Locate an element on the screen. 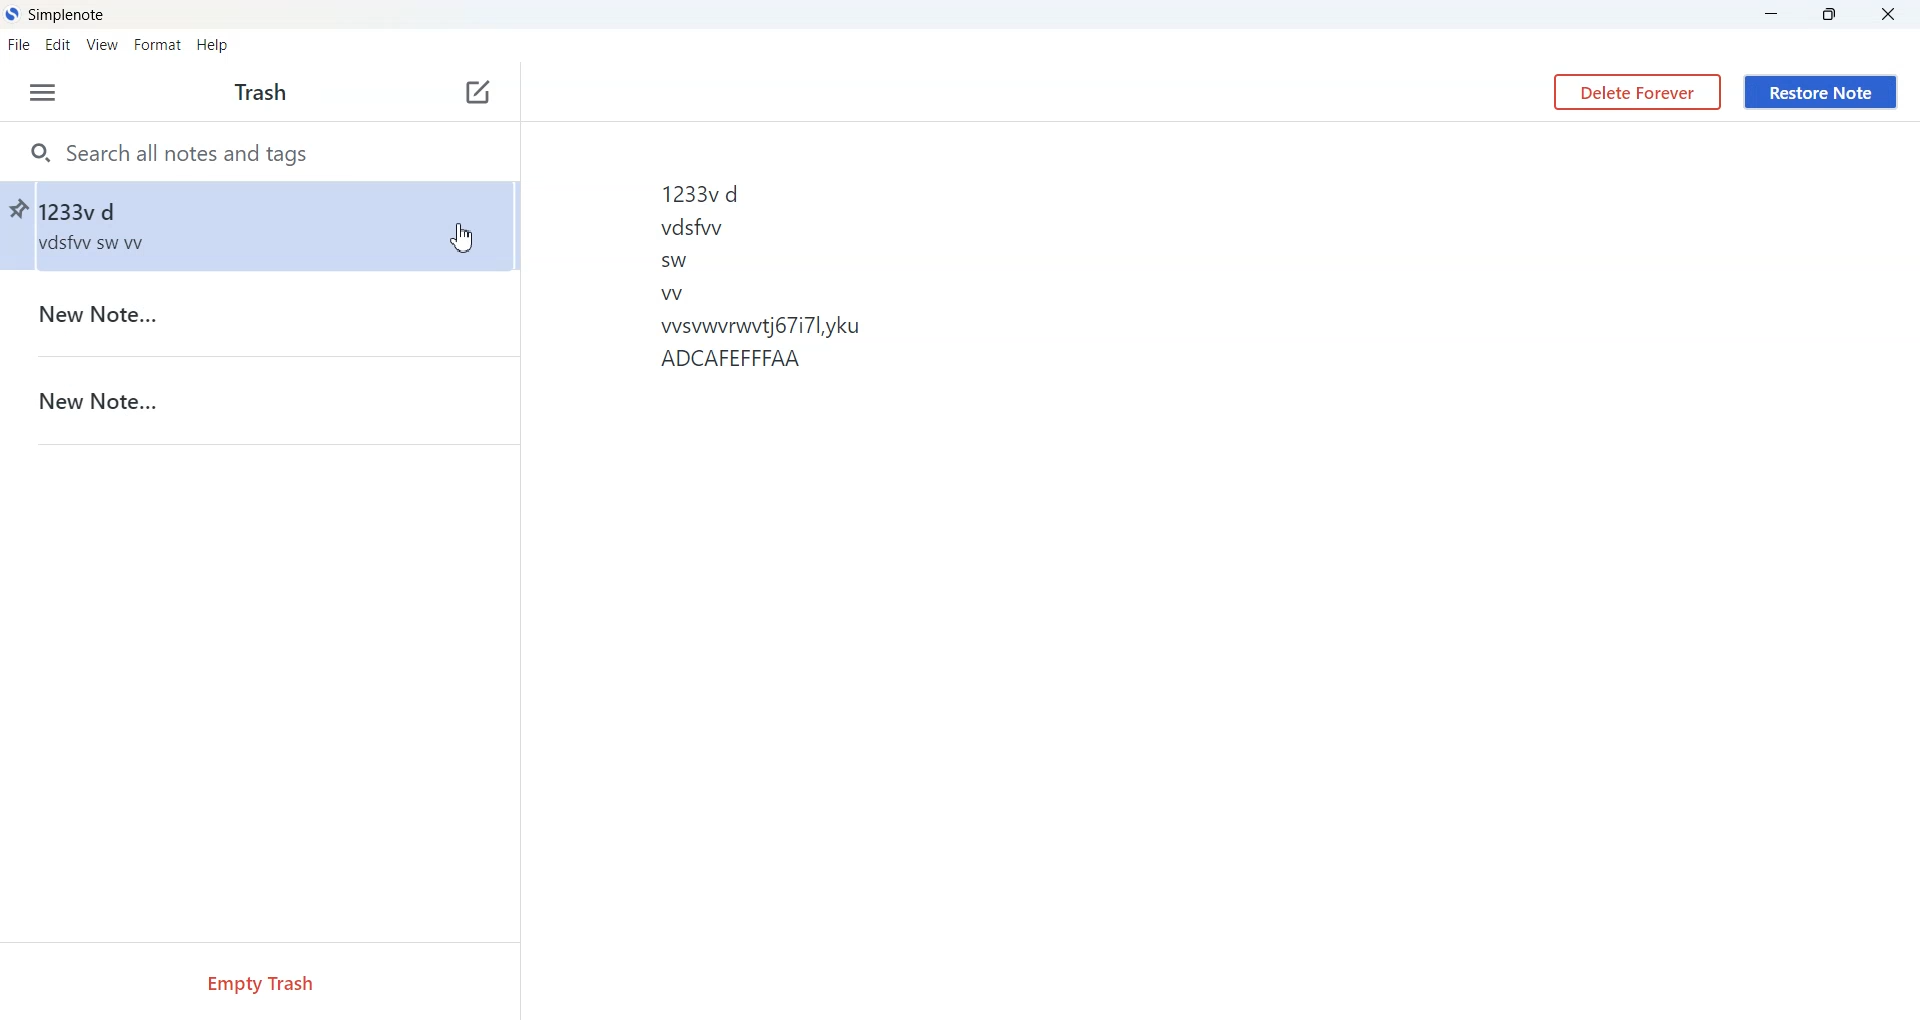 The width and height of the screenshot is (1920, 1020). New Note is located at coordinates (259, 314).